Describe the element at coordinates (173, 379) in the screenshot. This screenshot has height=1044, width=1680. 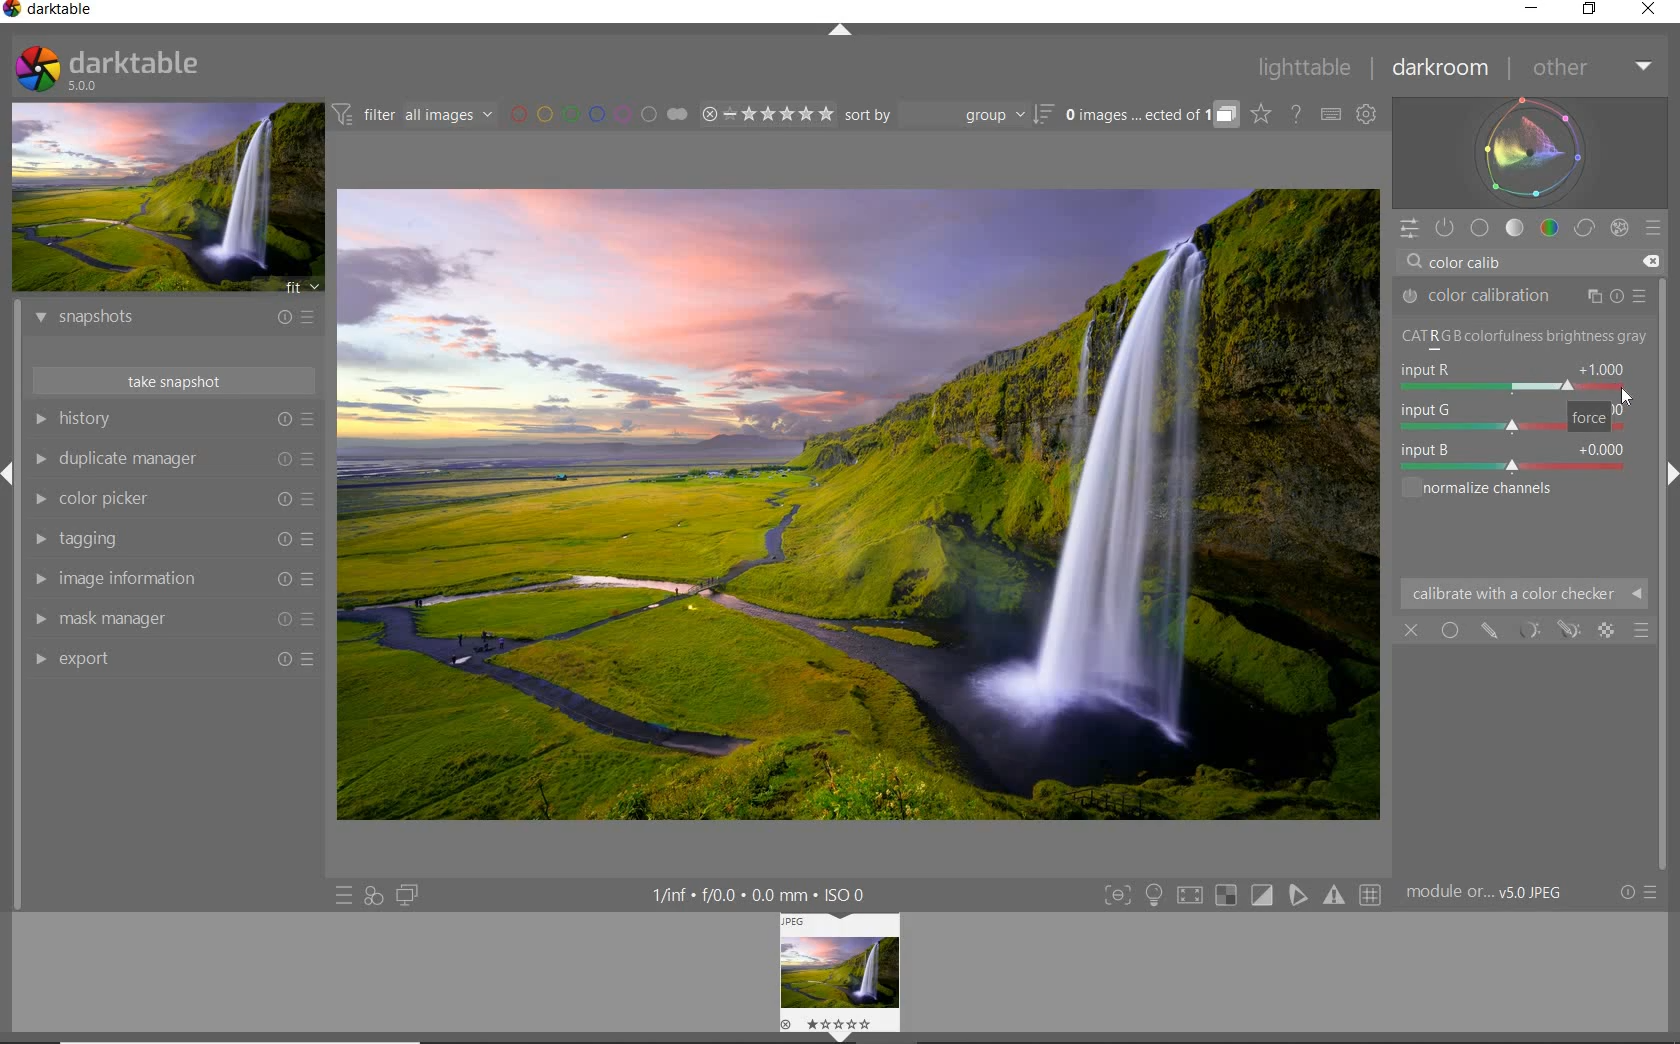
I see `take snapshot` at that location.